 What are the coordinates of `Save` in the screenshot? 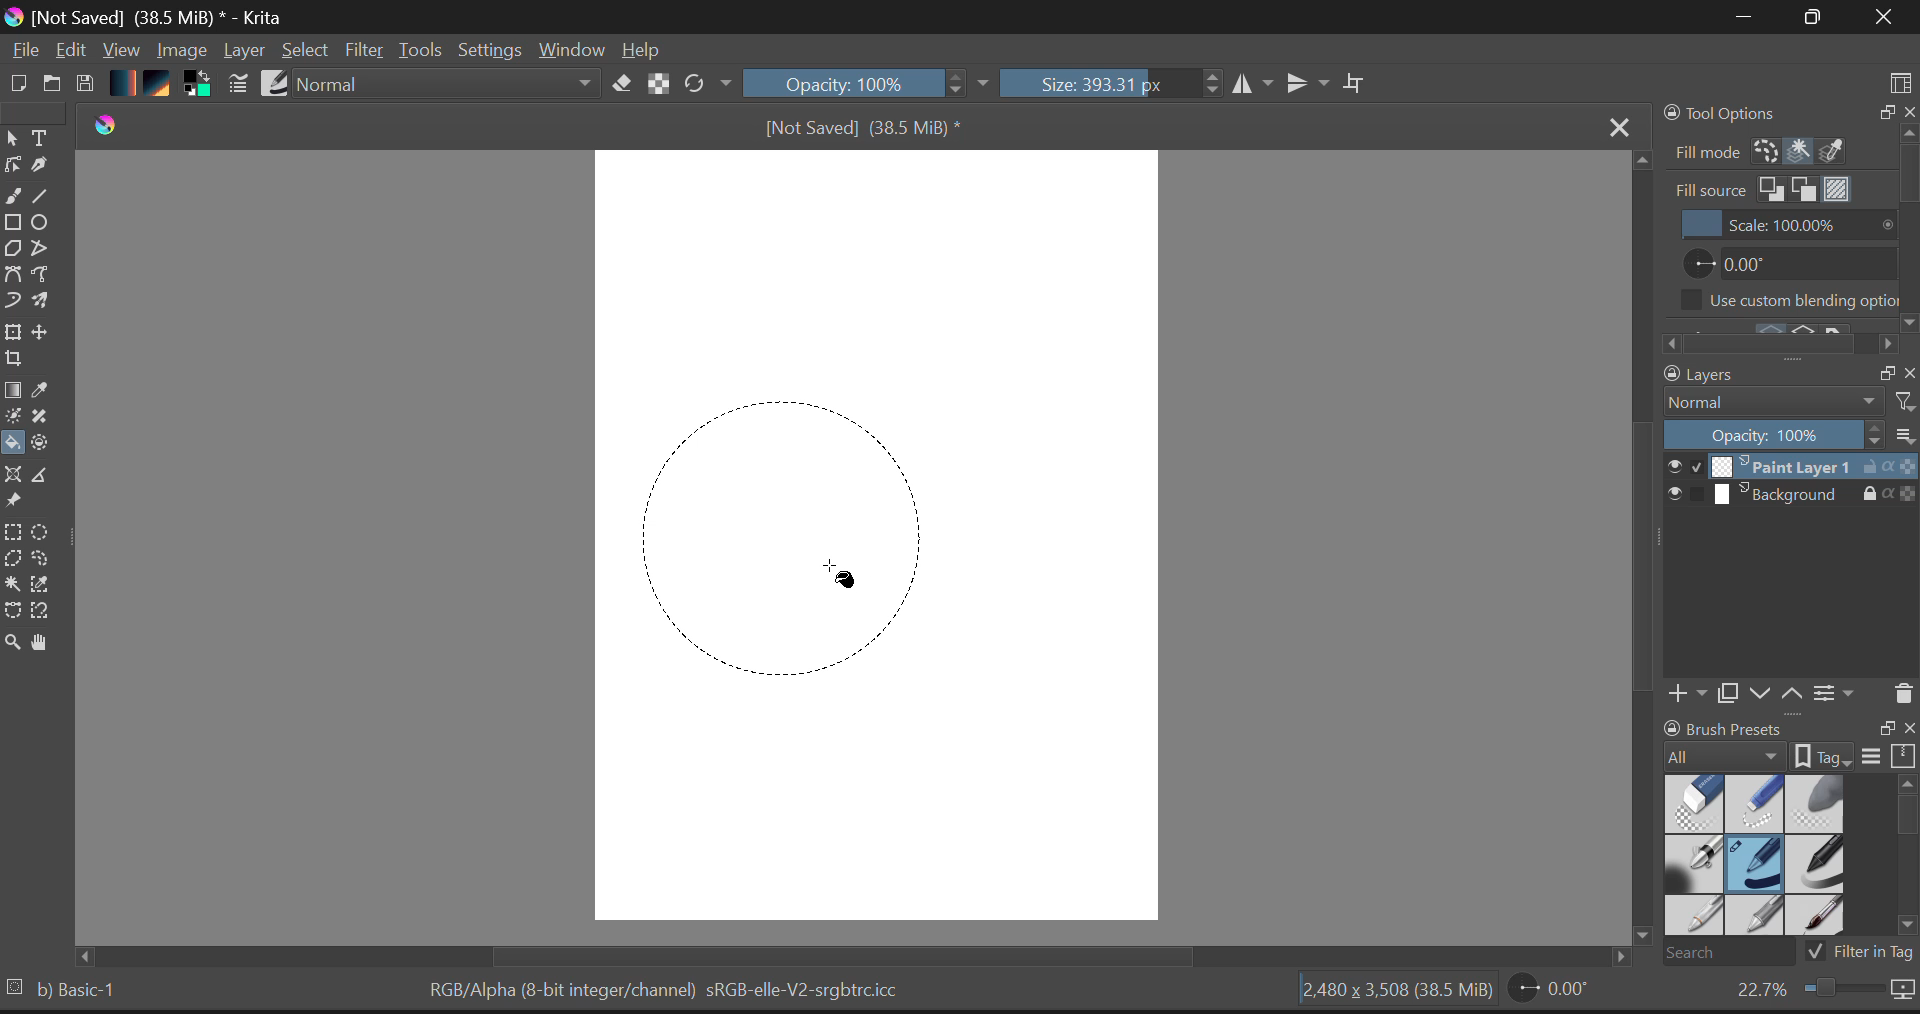 It's located at (88, 84).